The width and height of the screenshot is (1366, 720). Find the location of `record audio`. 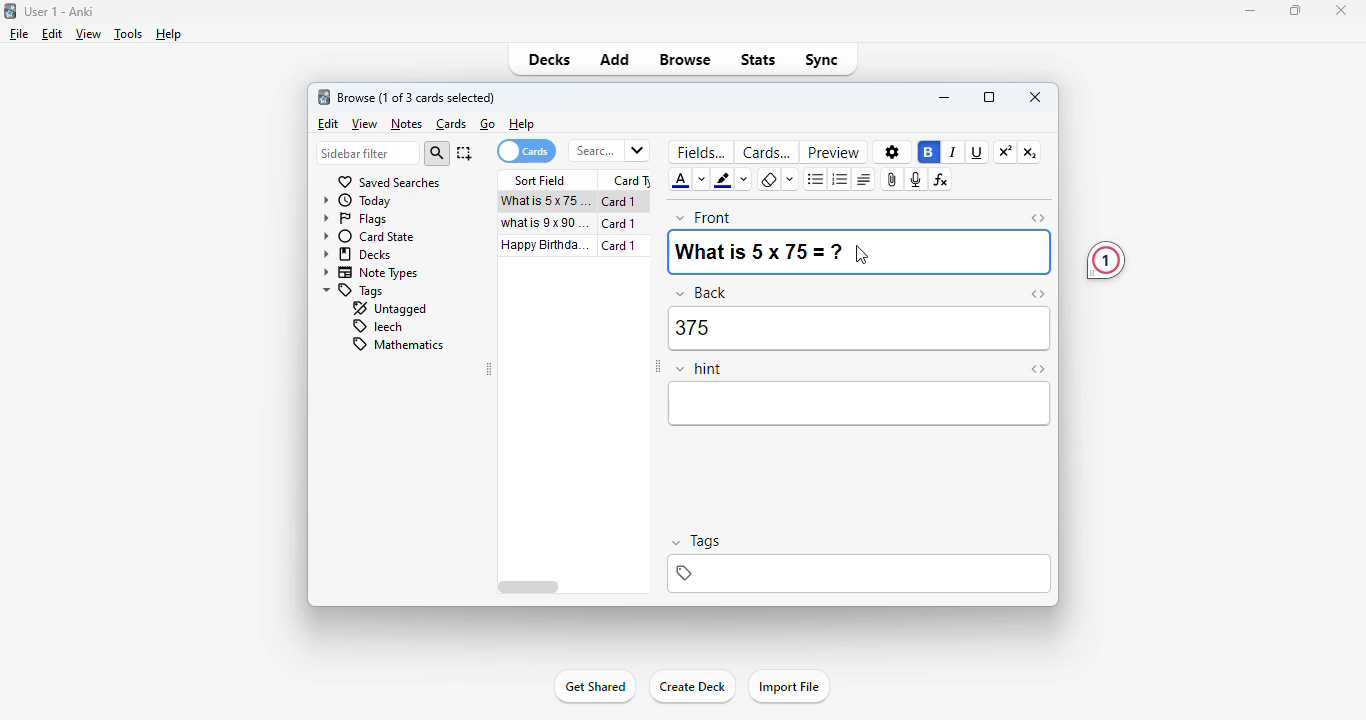

record audio is located at coordinates (917, 179).